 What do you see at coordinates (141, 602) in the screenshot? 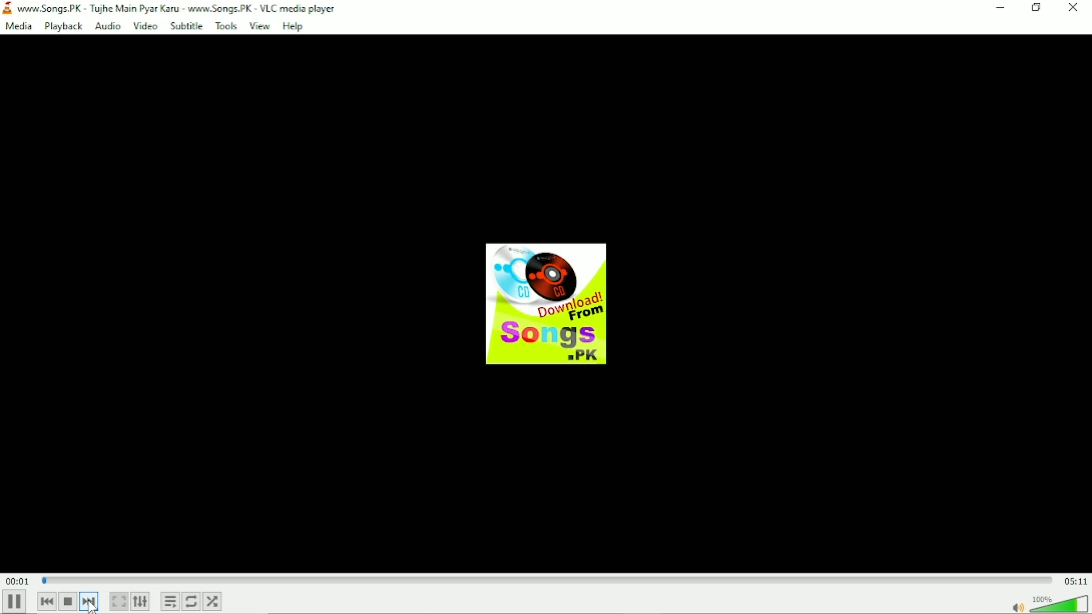
I see `Show extended settings` at bounding box center [141, 602].